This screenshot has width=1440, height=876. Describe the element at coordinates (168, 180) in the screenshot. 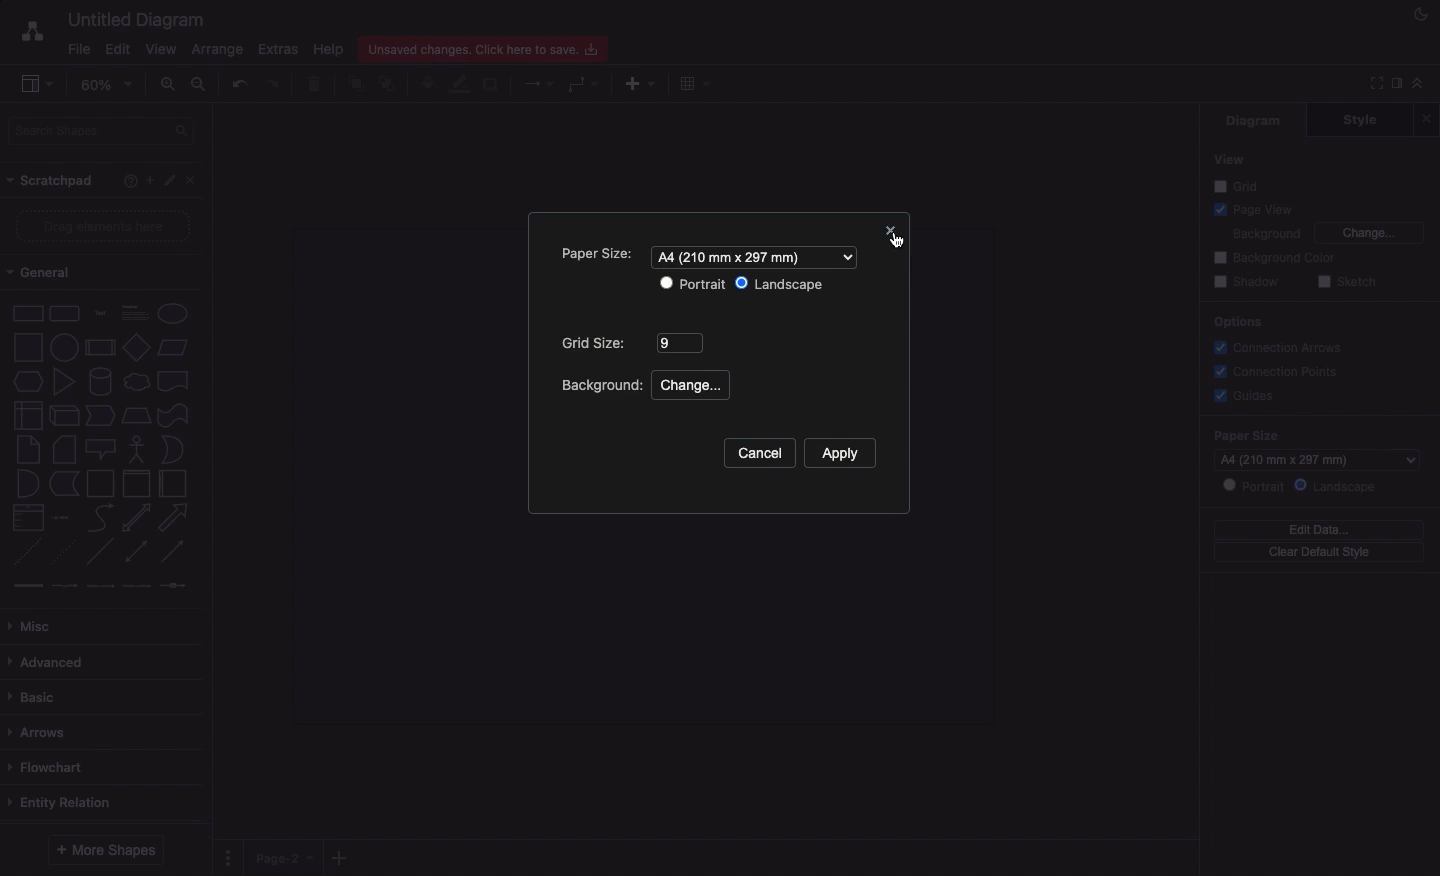

I see `Edit` at that location.